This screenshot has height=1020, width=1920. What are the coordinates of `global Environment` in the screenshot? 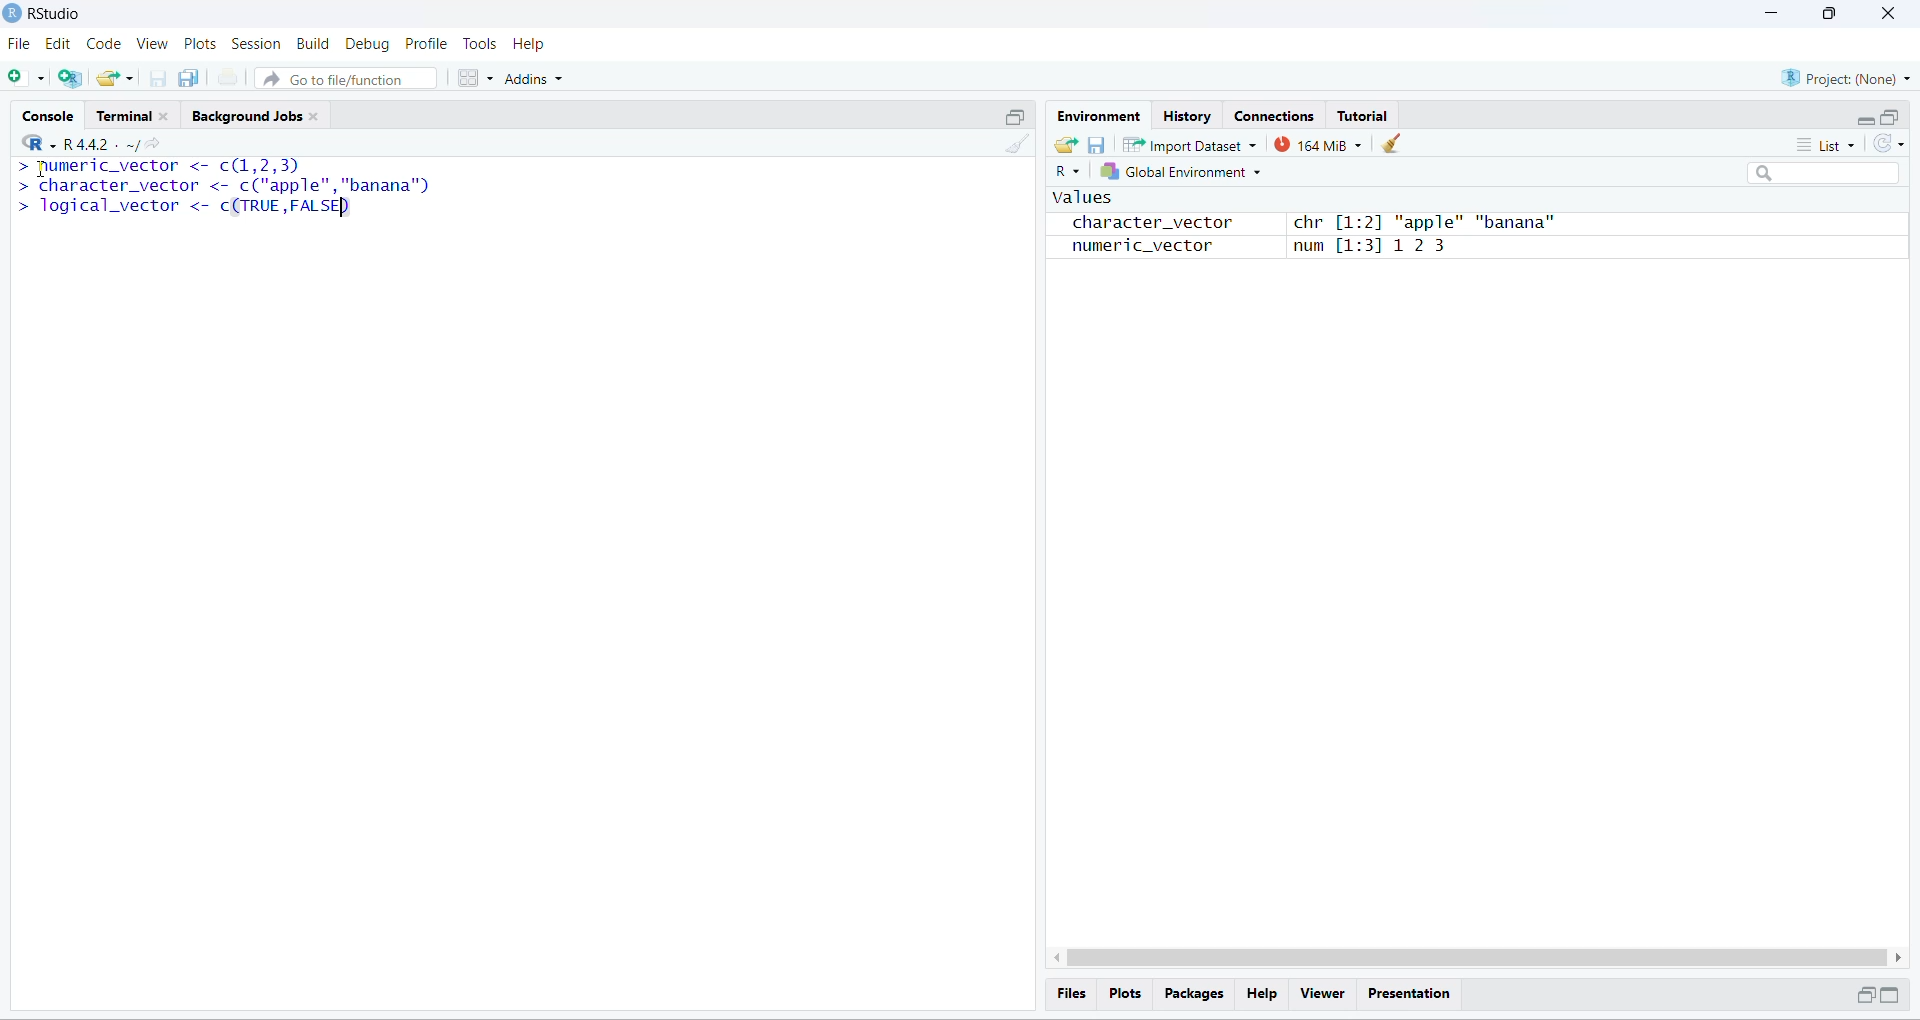 It's located at (1180, 172).